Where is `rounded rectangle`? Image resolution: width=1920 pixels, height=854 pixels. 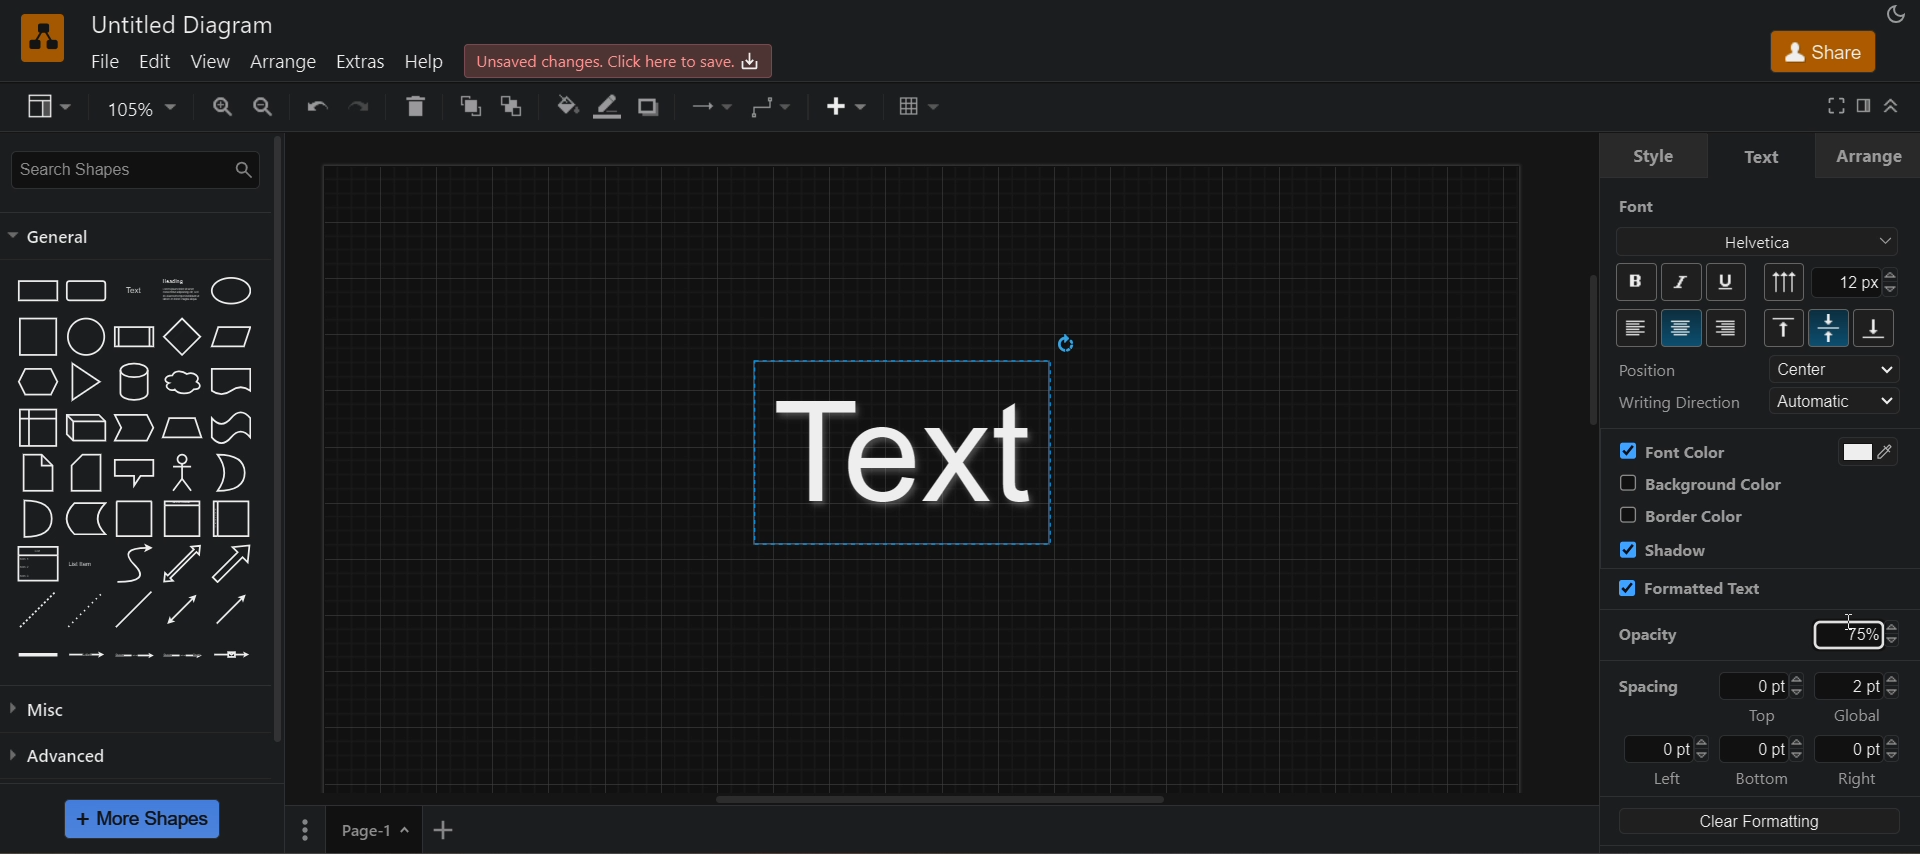 rounded rectangle is located at coordinates (89, 290).